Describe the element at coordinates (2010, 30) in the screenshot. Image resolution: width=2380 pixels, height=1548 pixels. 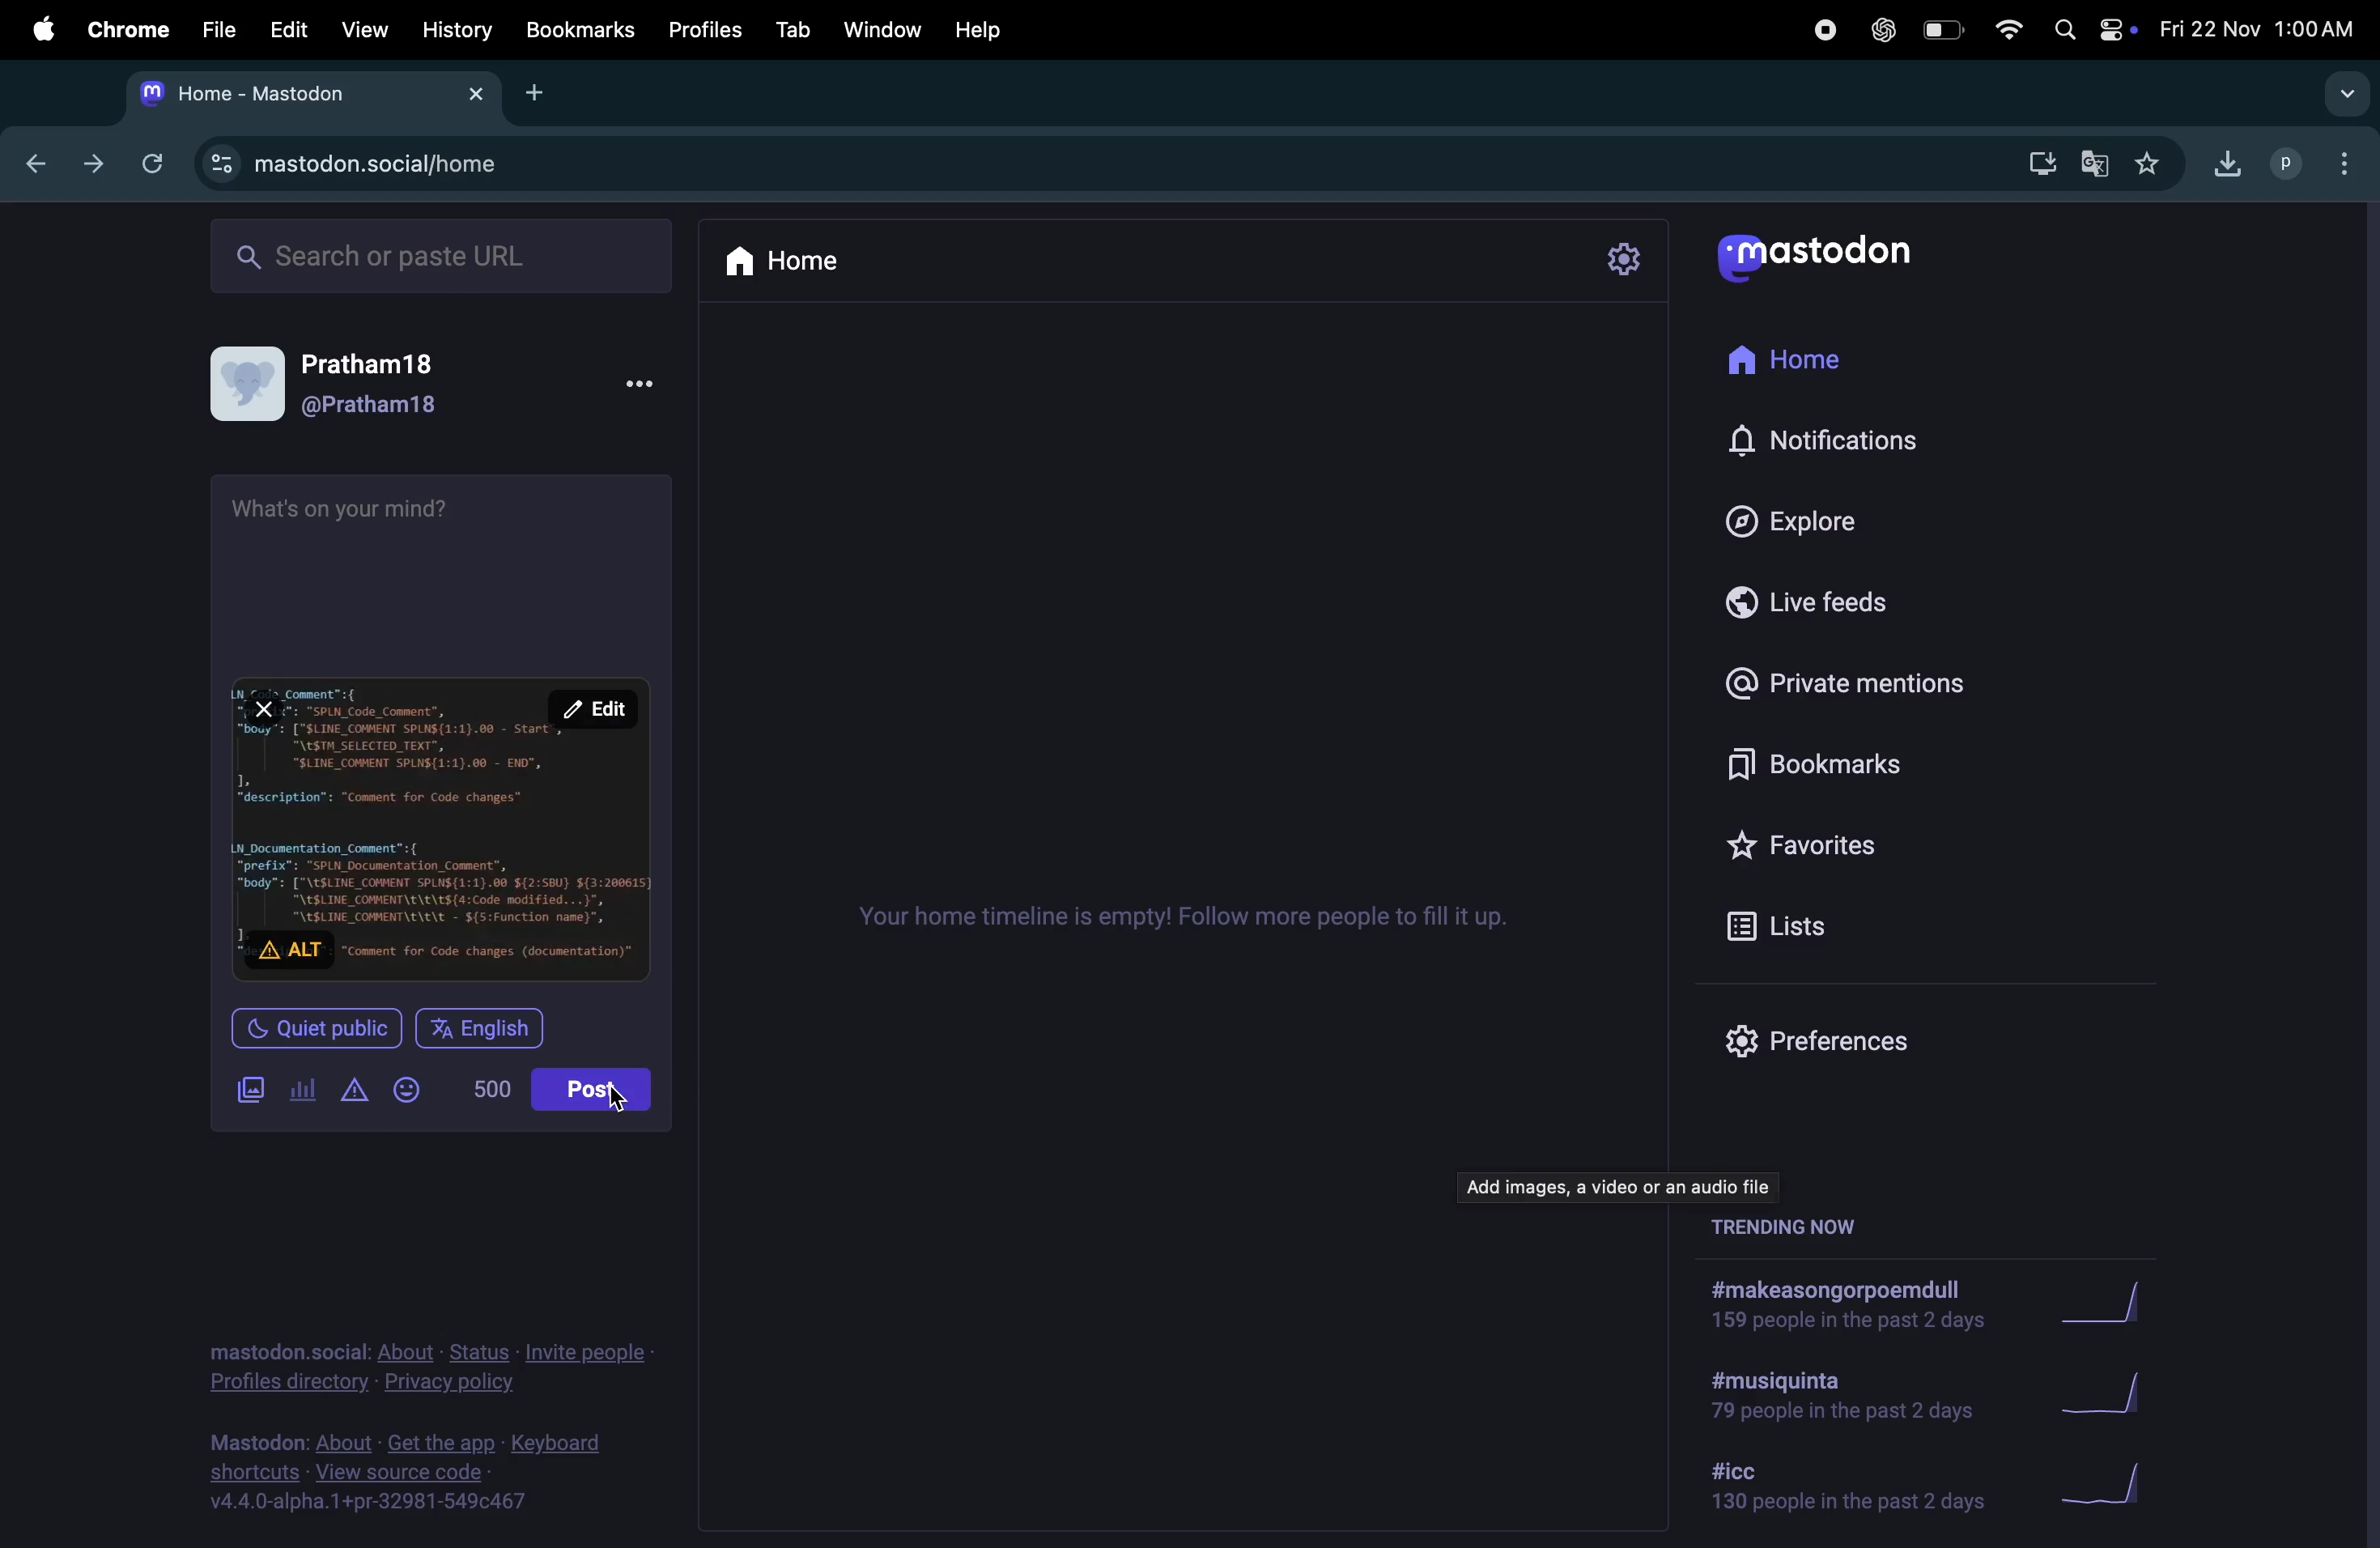
I see `wifi` at that location.